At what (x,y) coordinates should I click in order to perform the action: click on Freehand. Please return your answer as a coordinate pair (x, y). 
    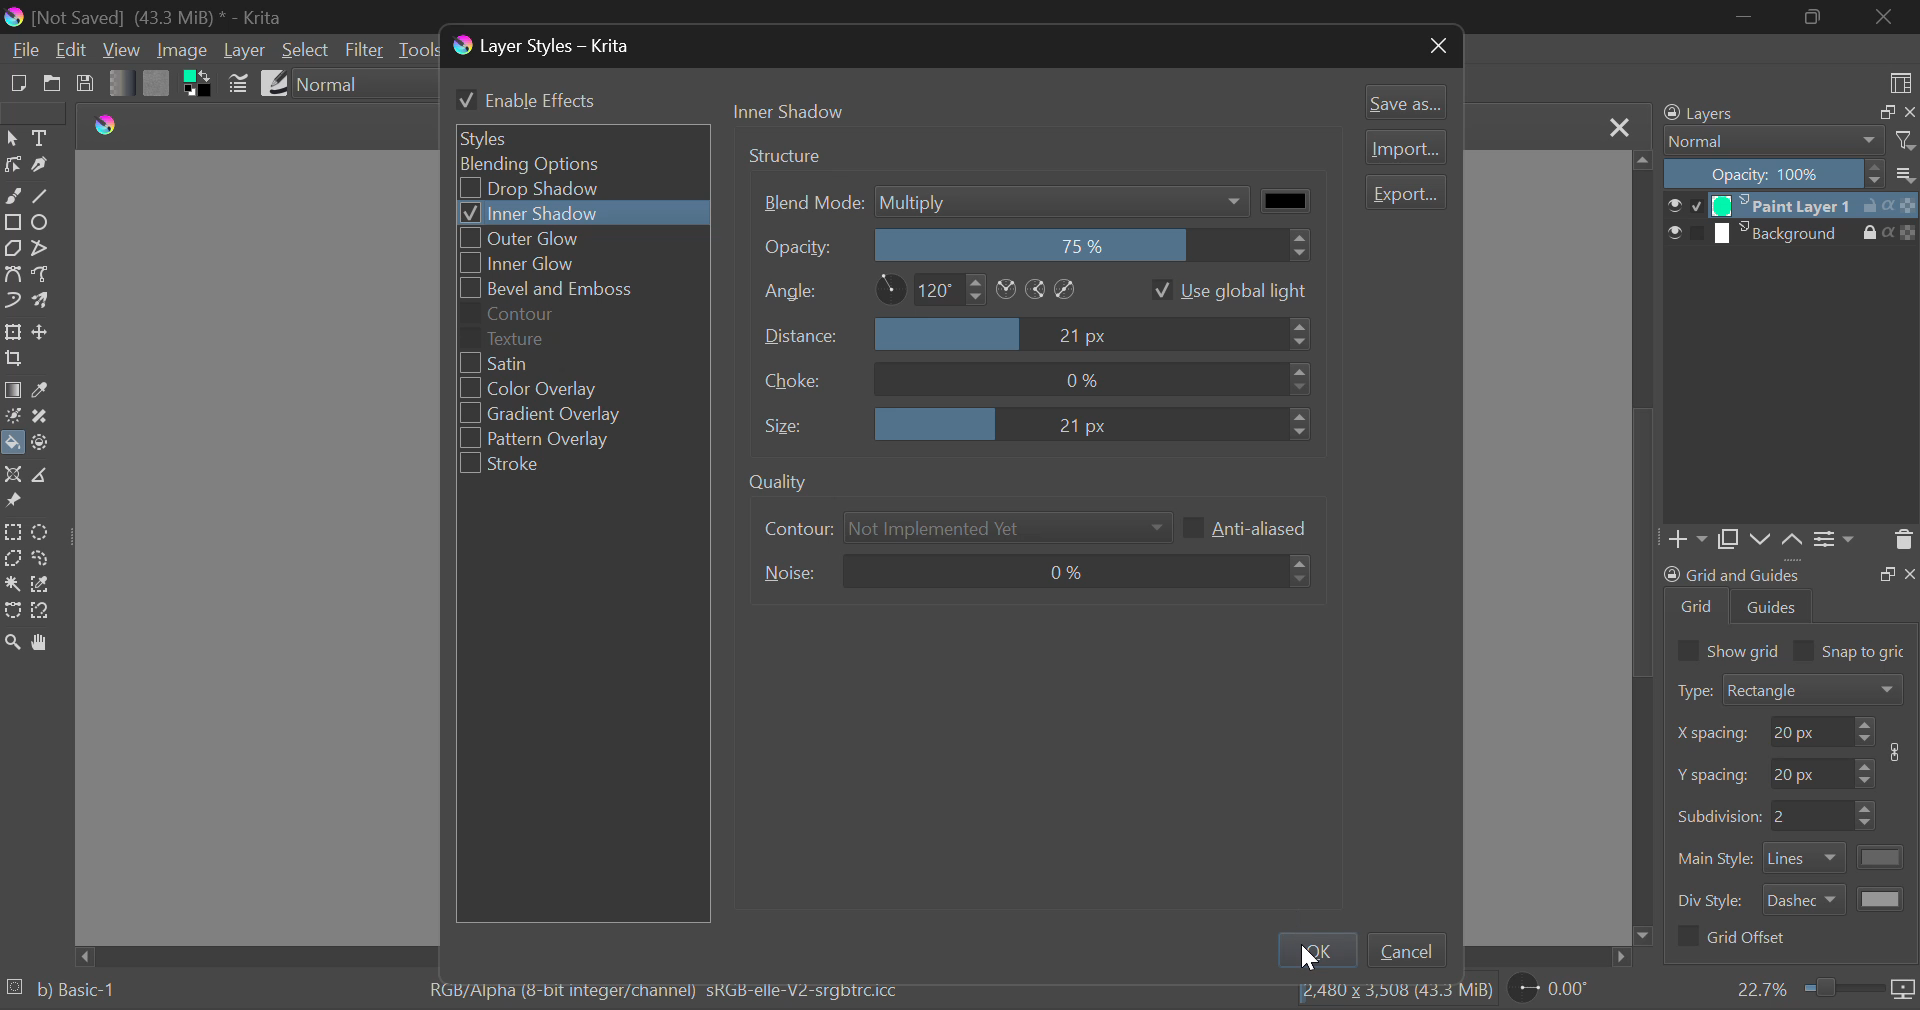
    Looking at the image, I should click on (14, 196).